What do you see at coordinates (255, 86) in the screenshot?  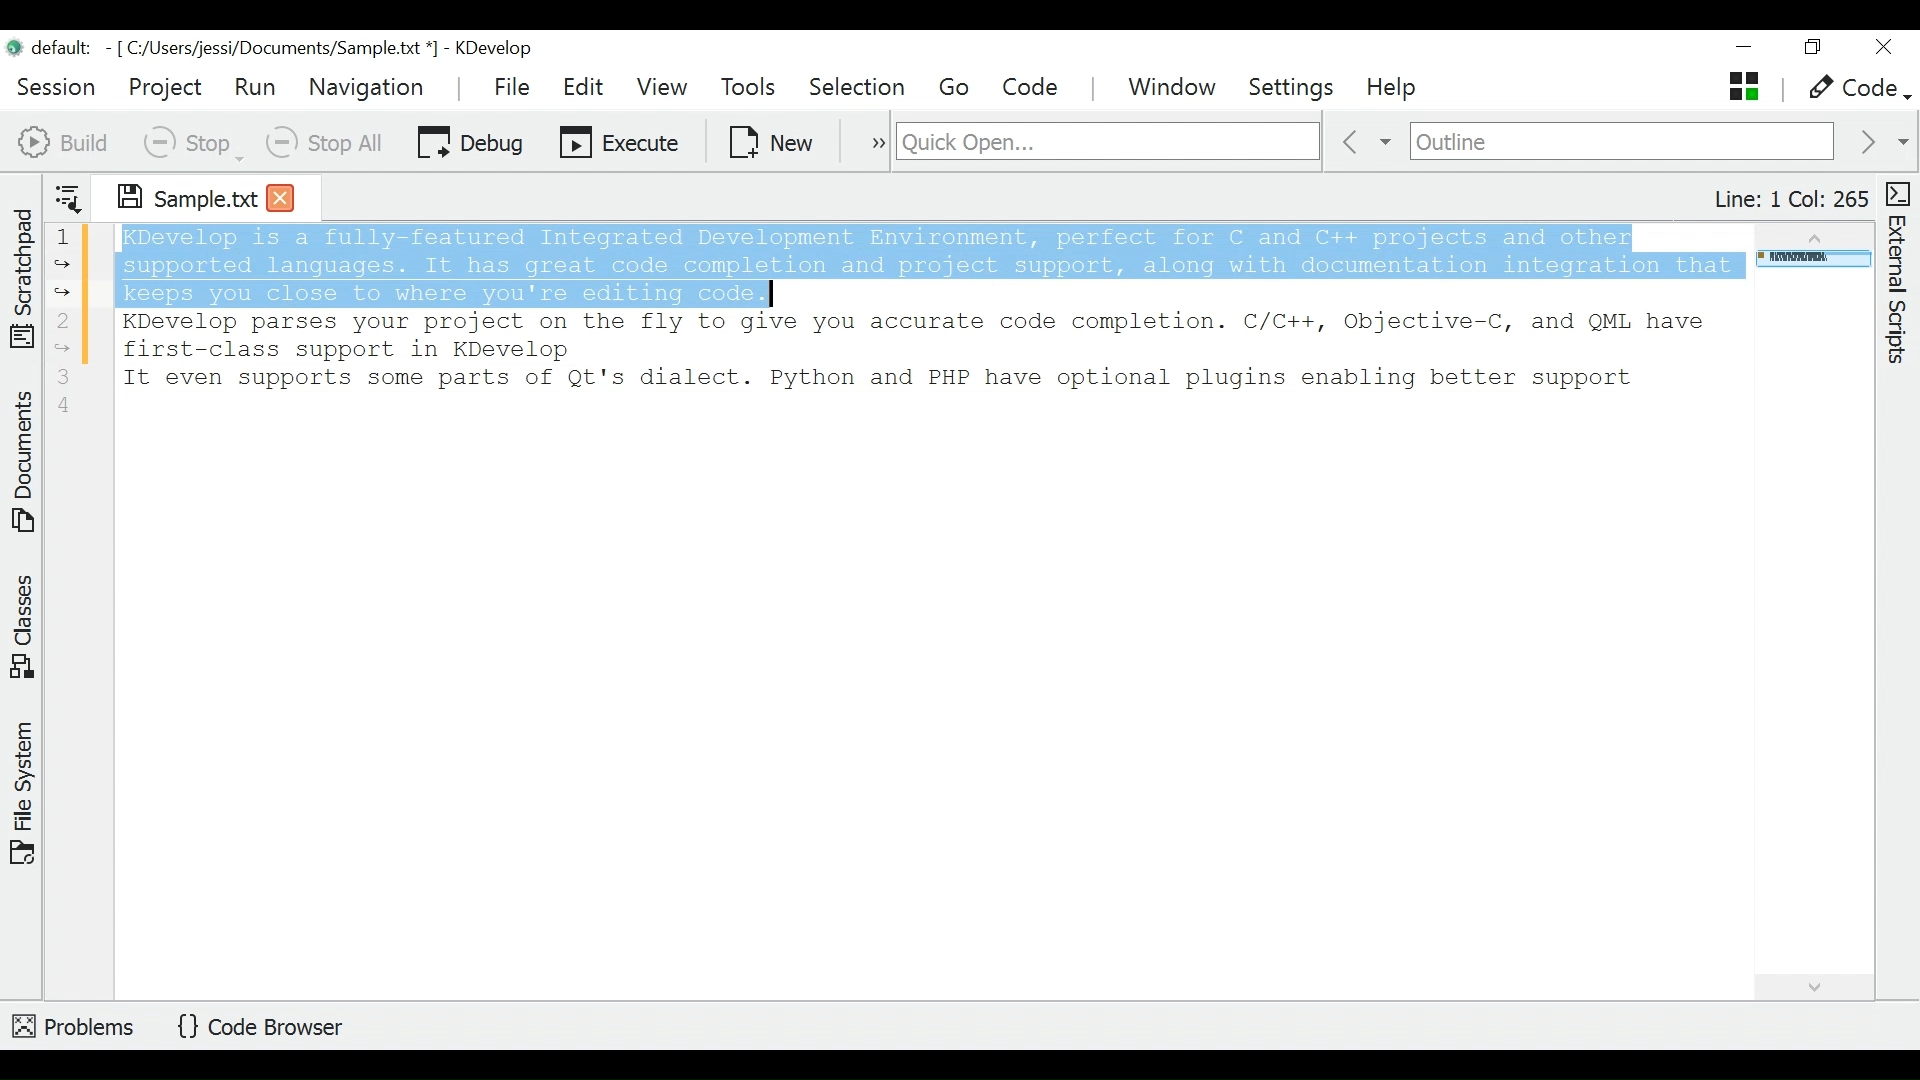 I see `Run` at bounding box center [255, 86].